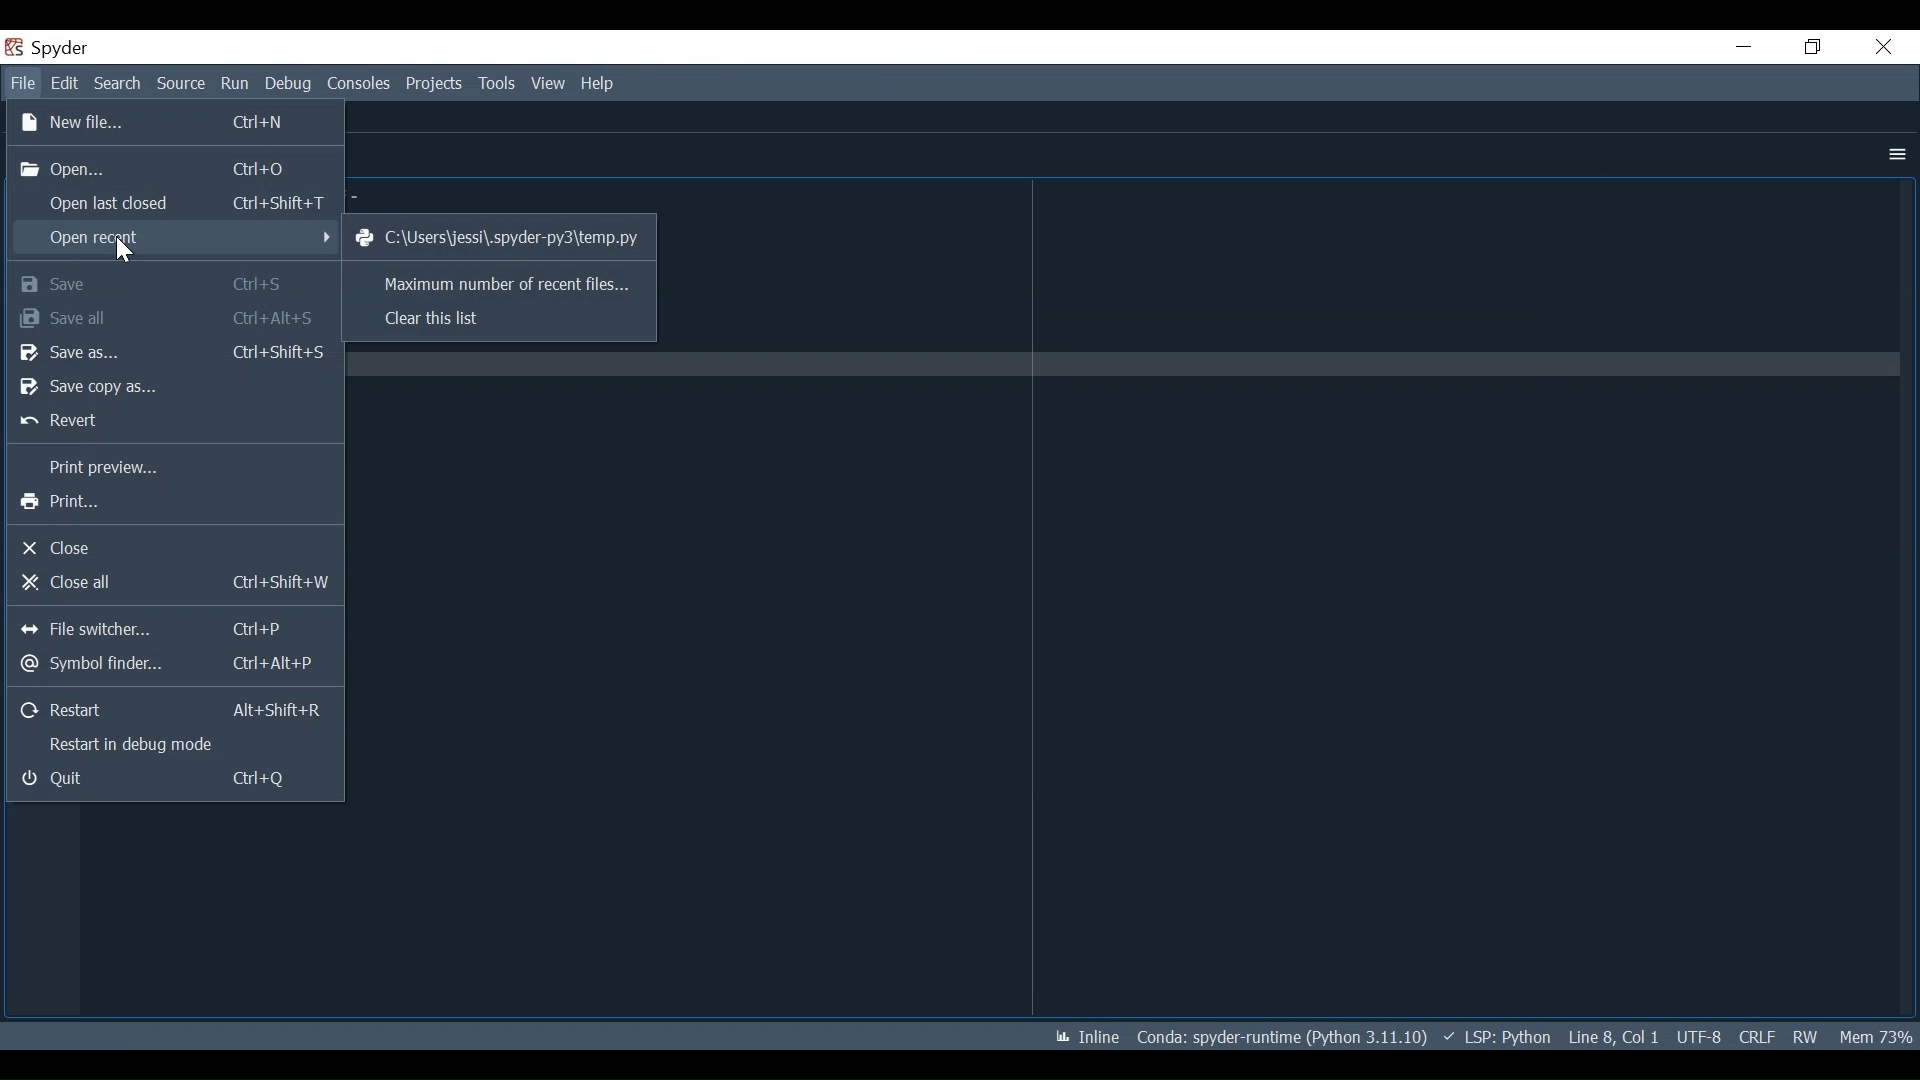  What do you see at coordinates (434, 84) in the screenshot?
I see `Projects` at bounding box center [434, 84].